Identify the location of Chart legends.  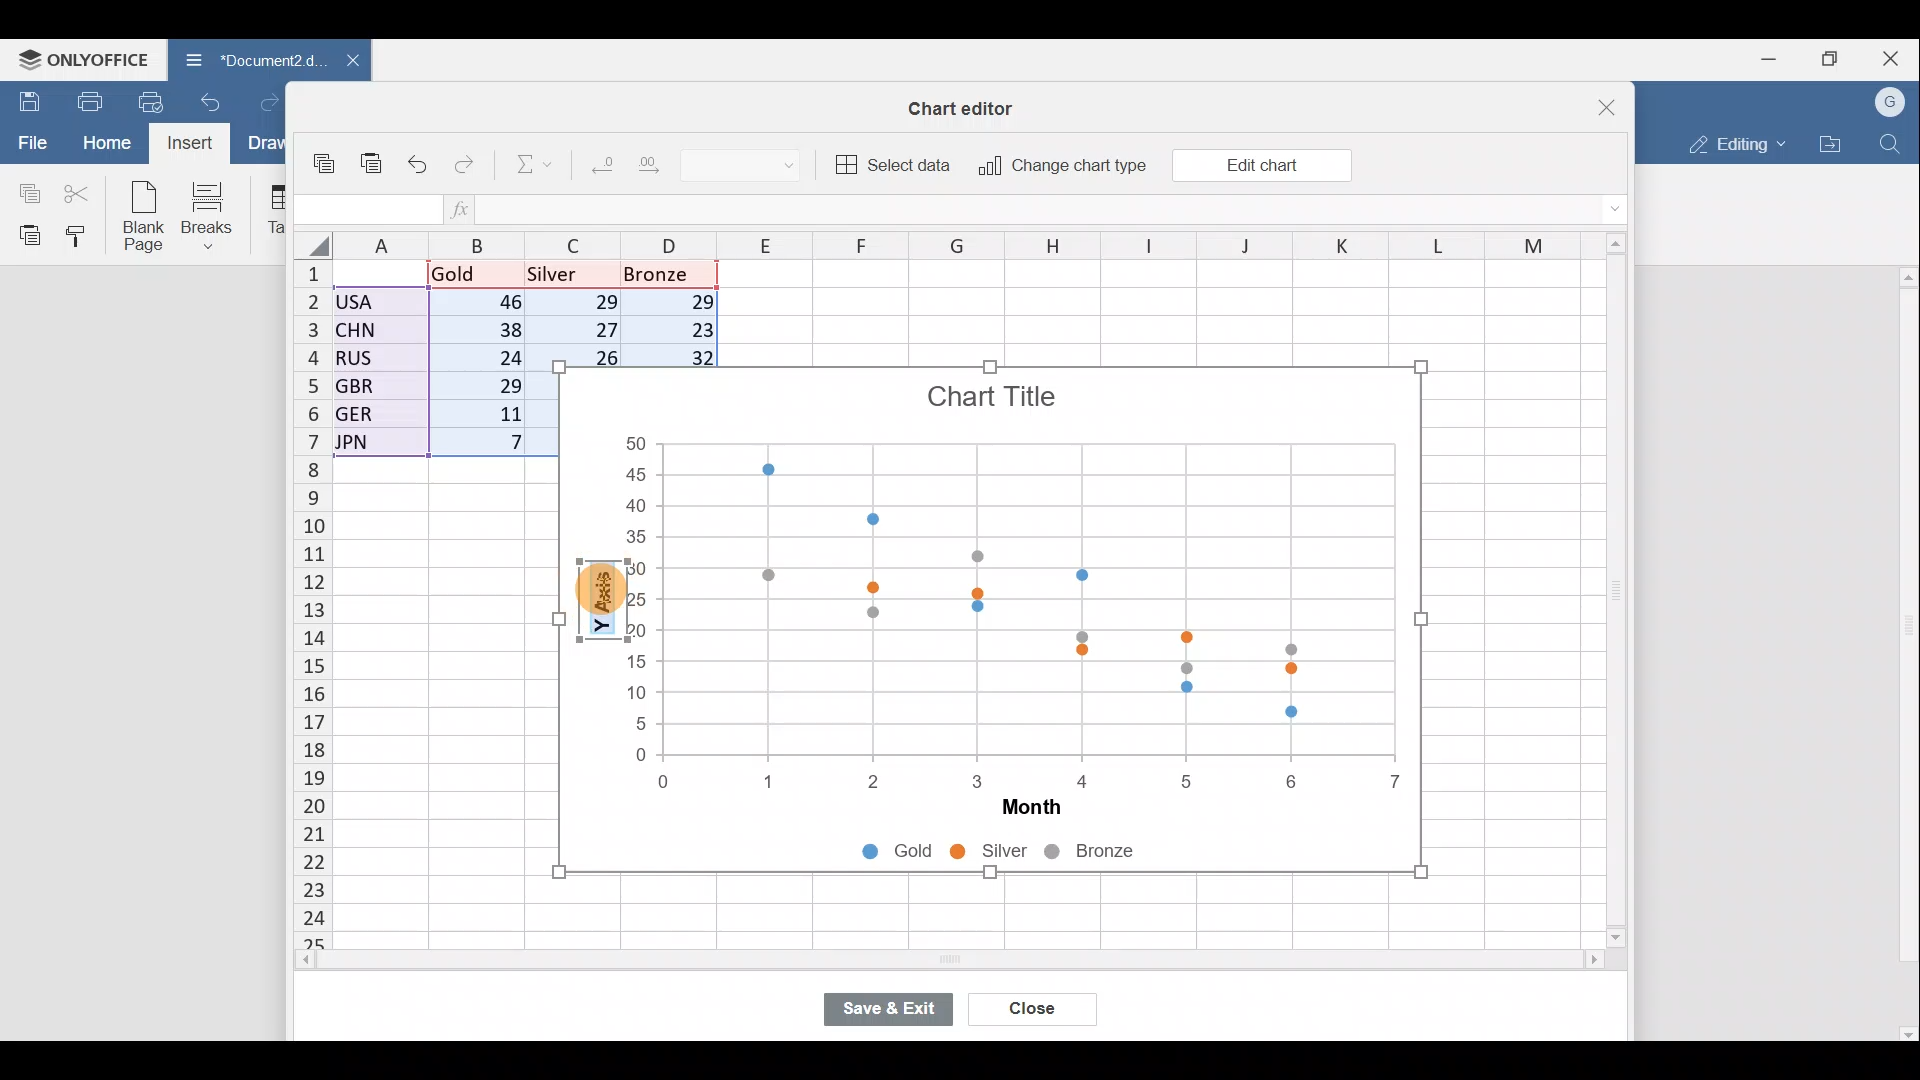
(1030, 854).